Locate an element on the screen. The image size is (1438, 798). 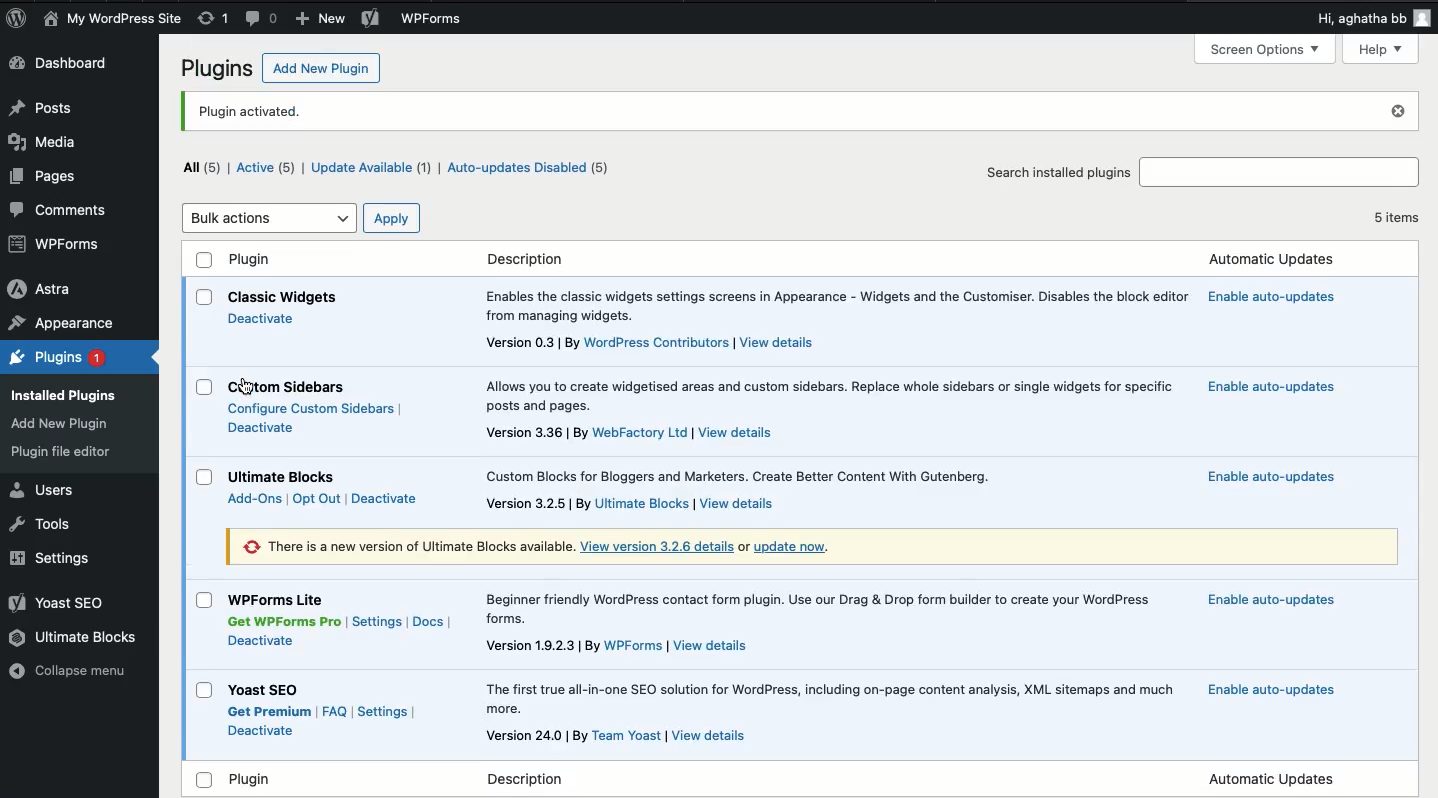
Screen options  is located at coordinates (1266, 50).